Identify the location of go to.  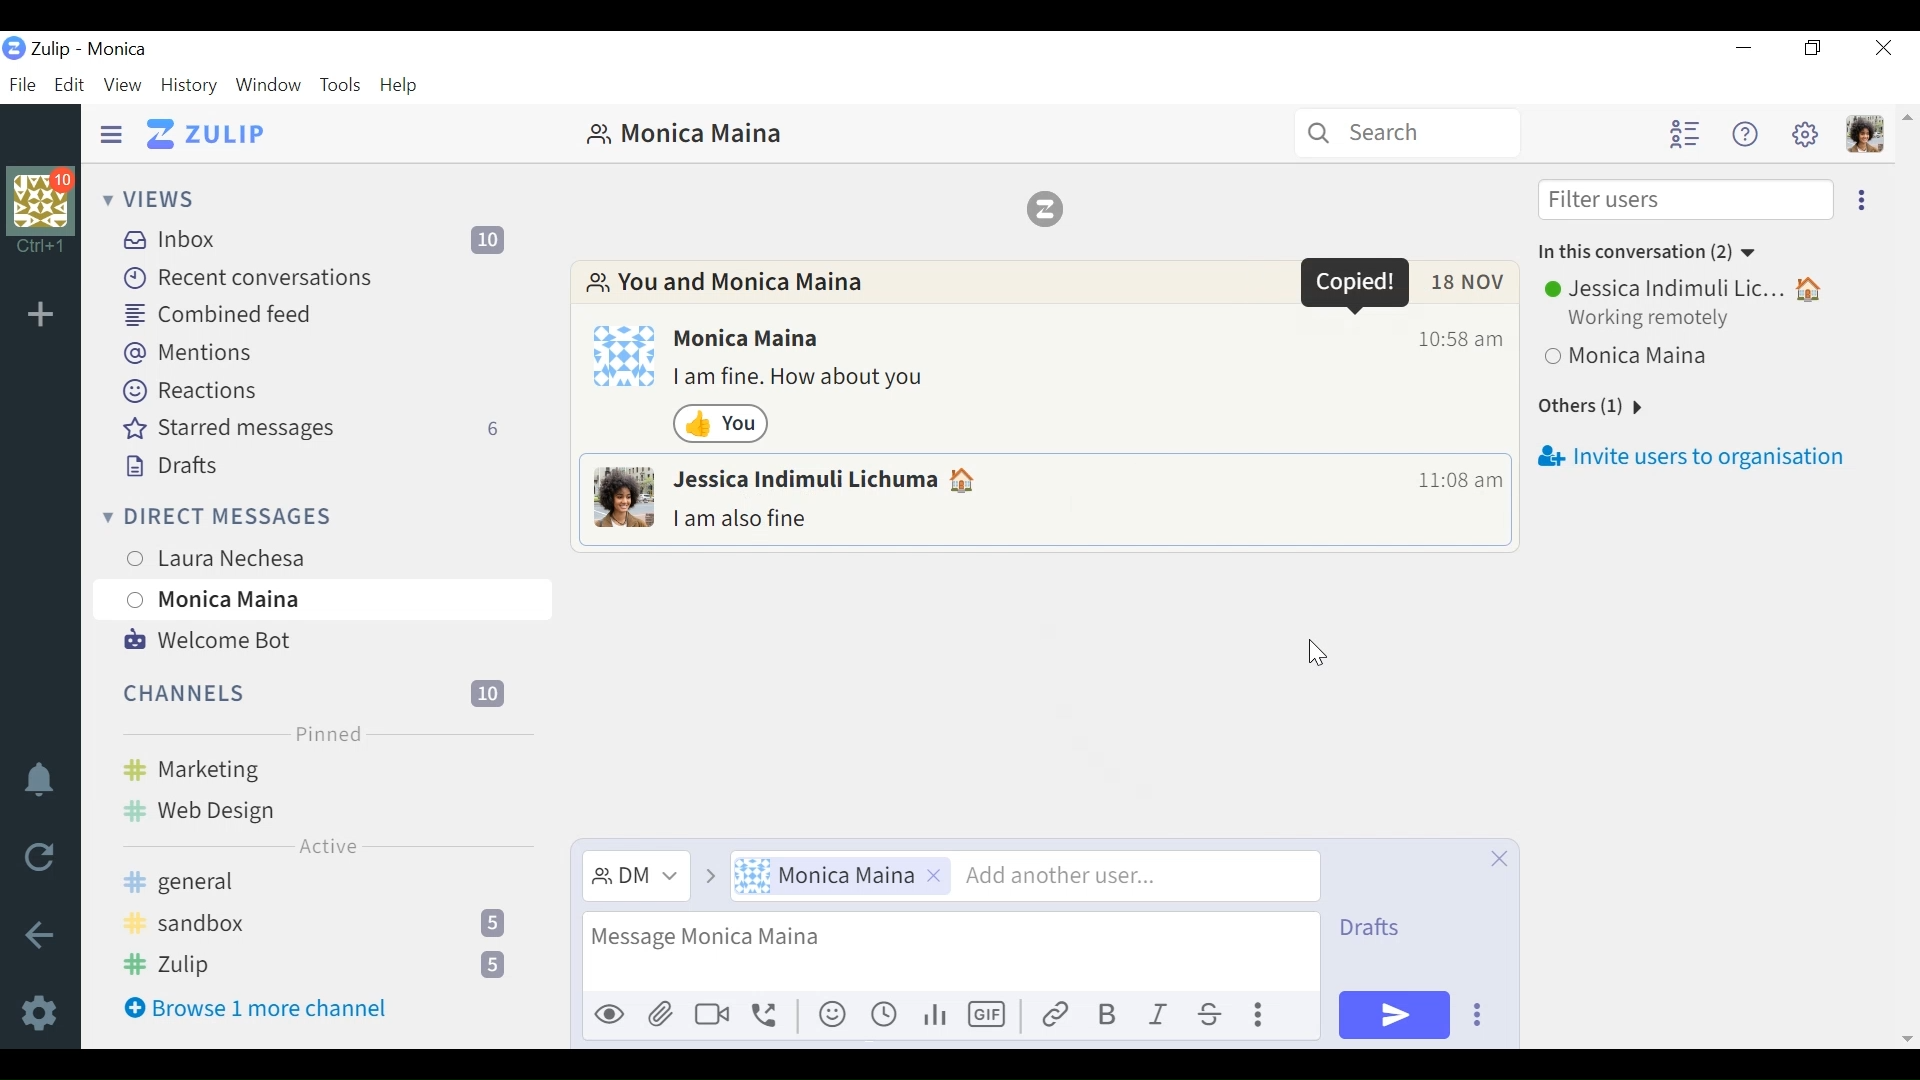
(709, 879).